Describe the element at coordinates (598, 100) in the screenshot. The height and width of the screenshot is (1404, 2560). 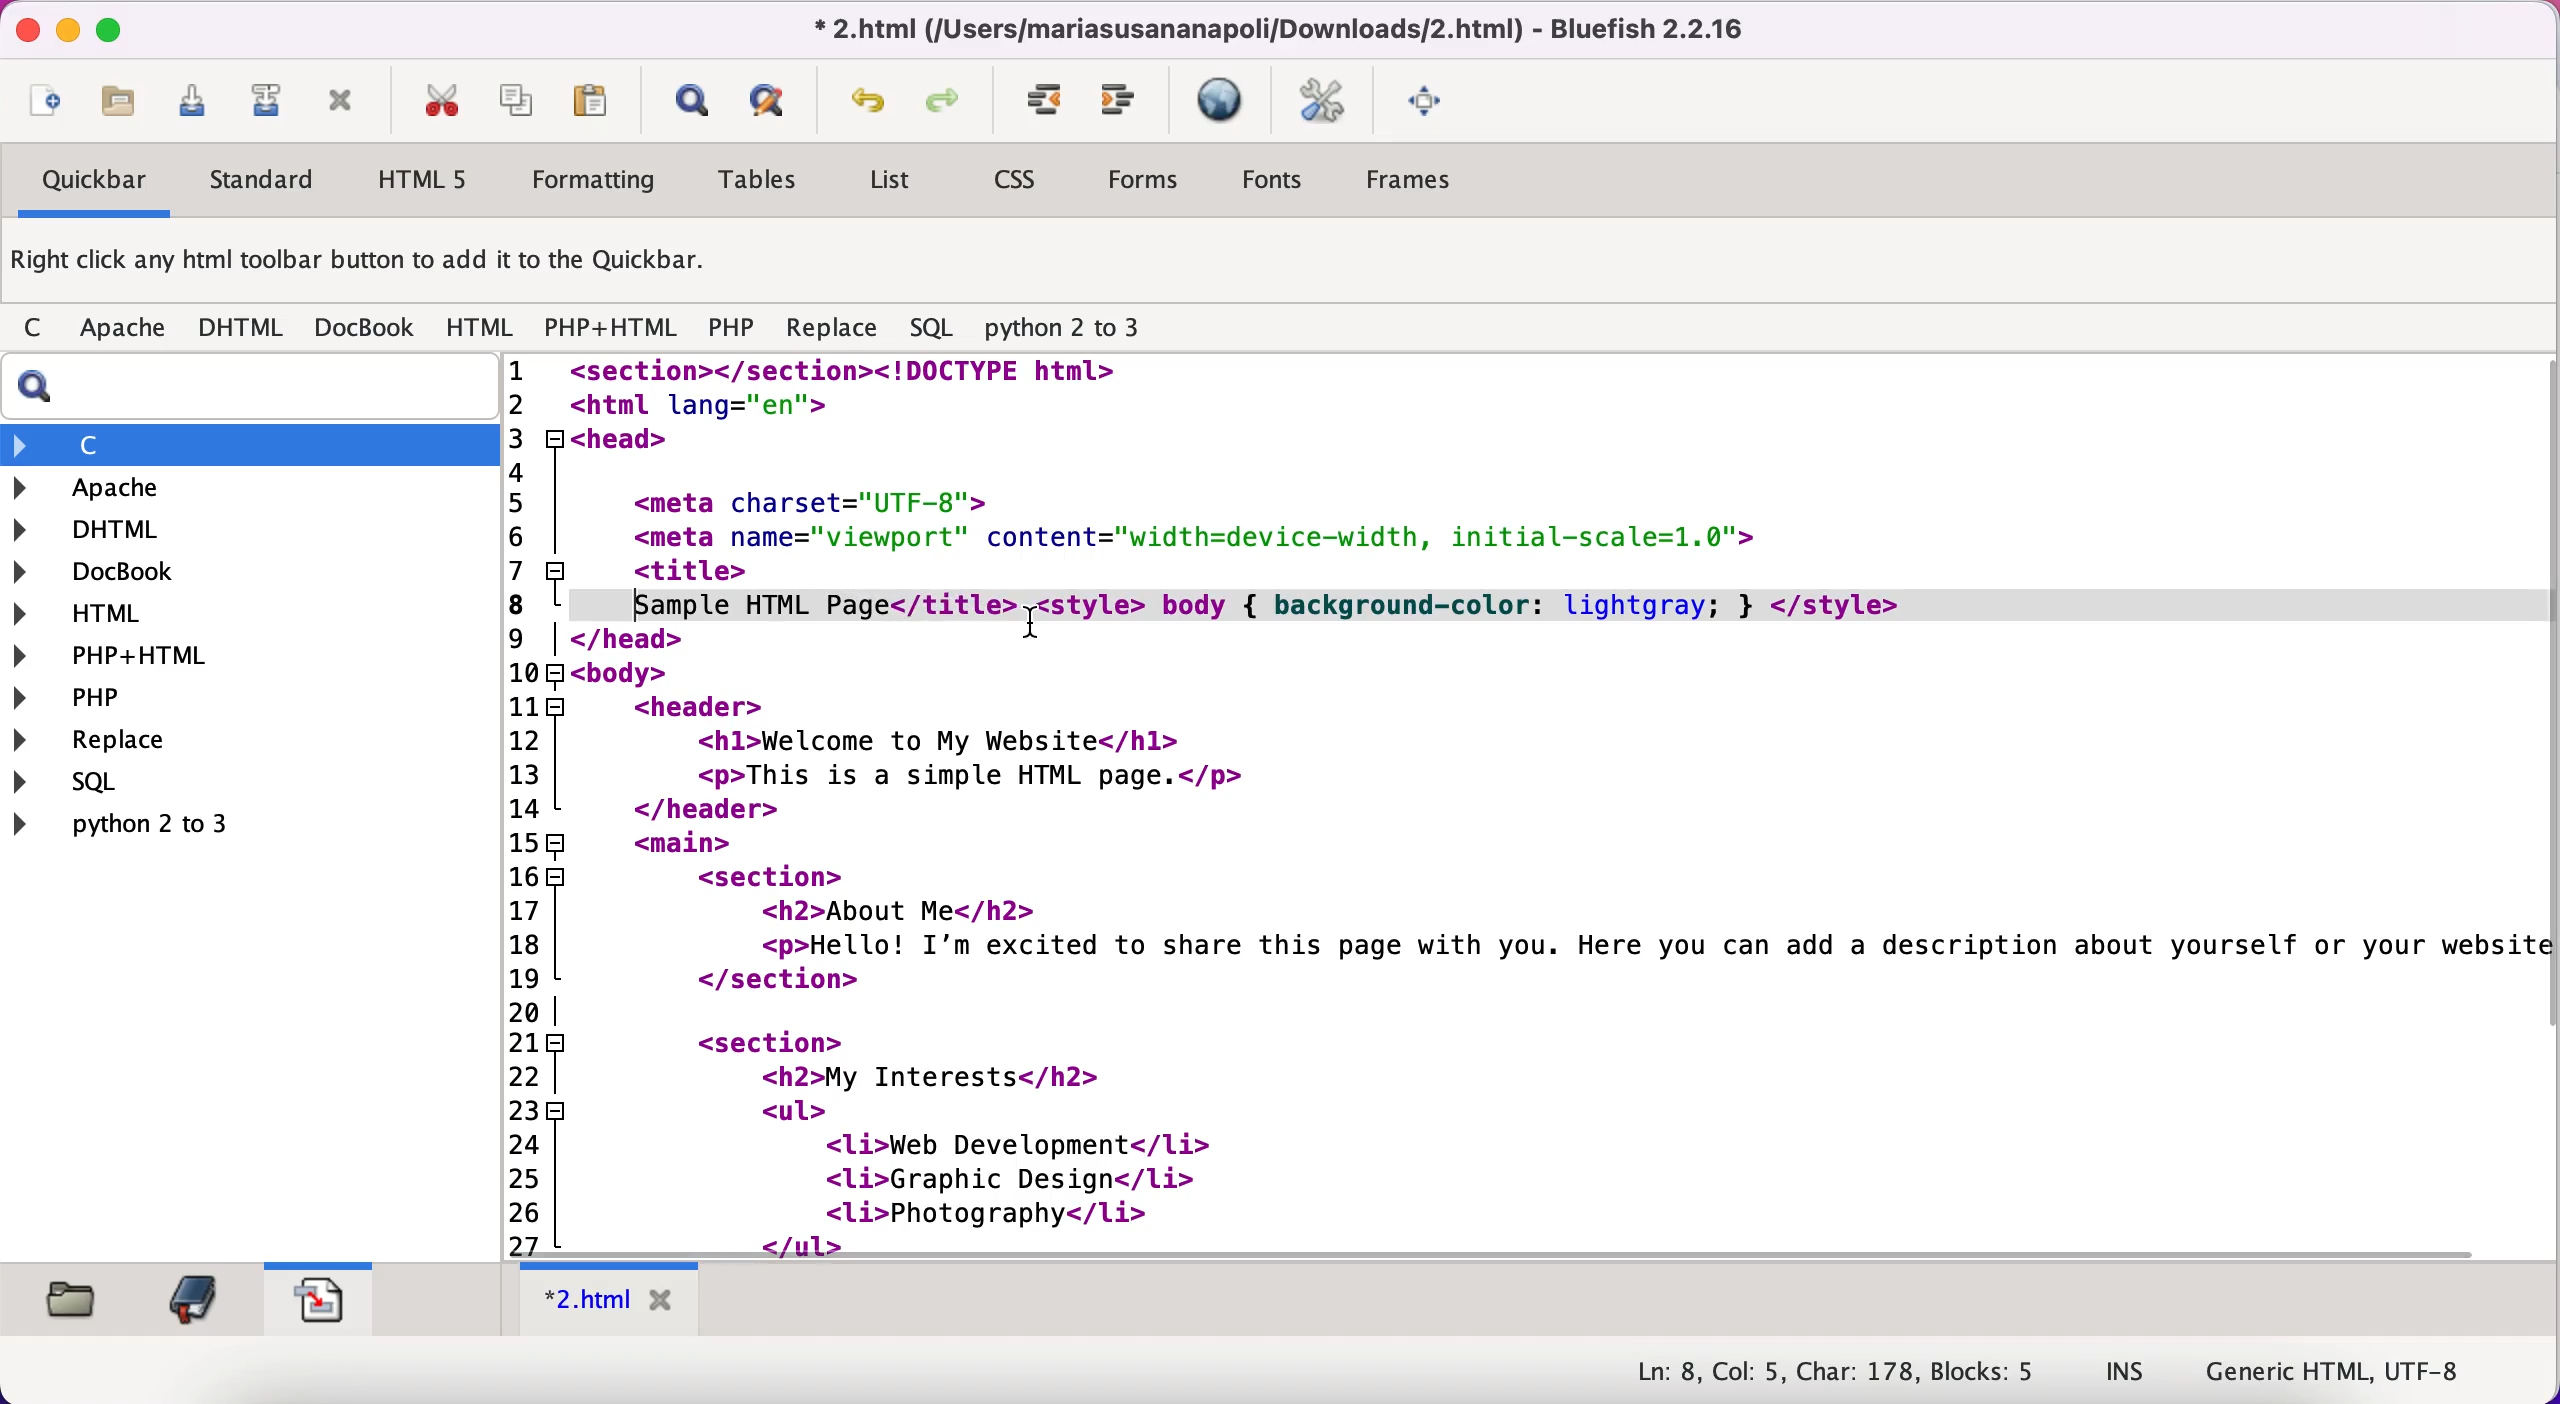
I see `paste` at that location.